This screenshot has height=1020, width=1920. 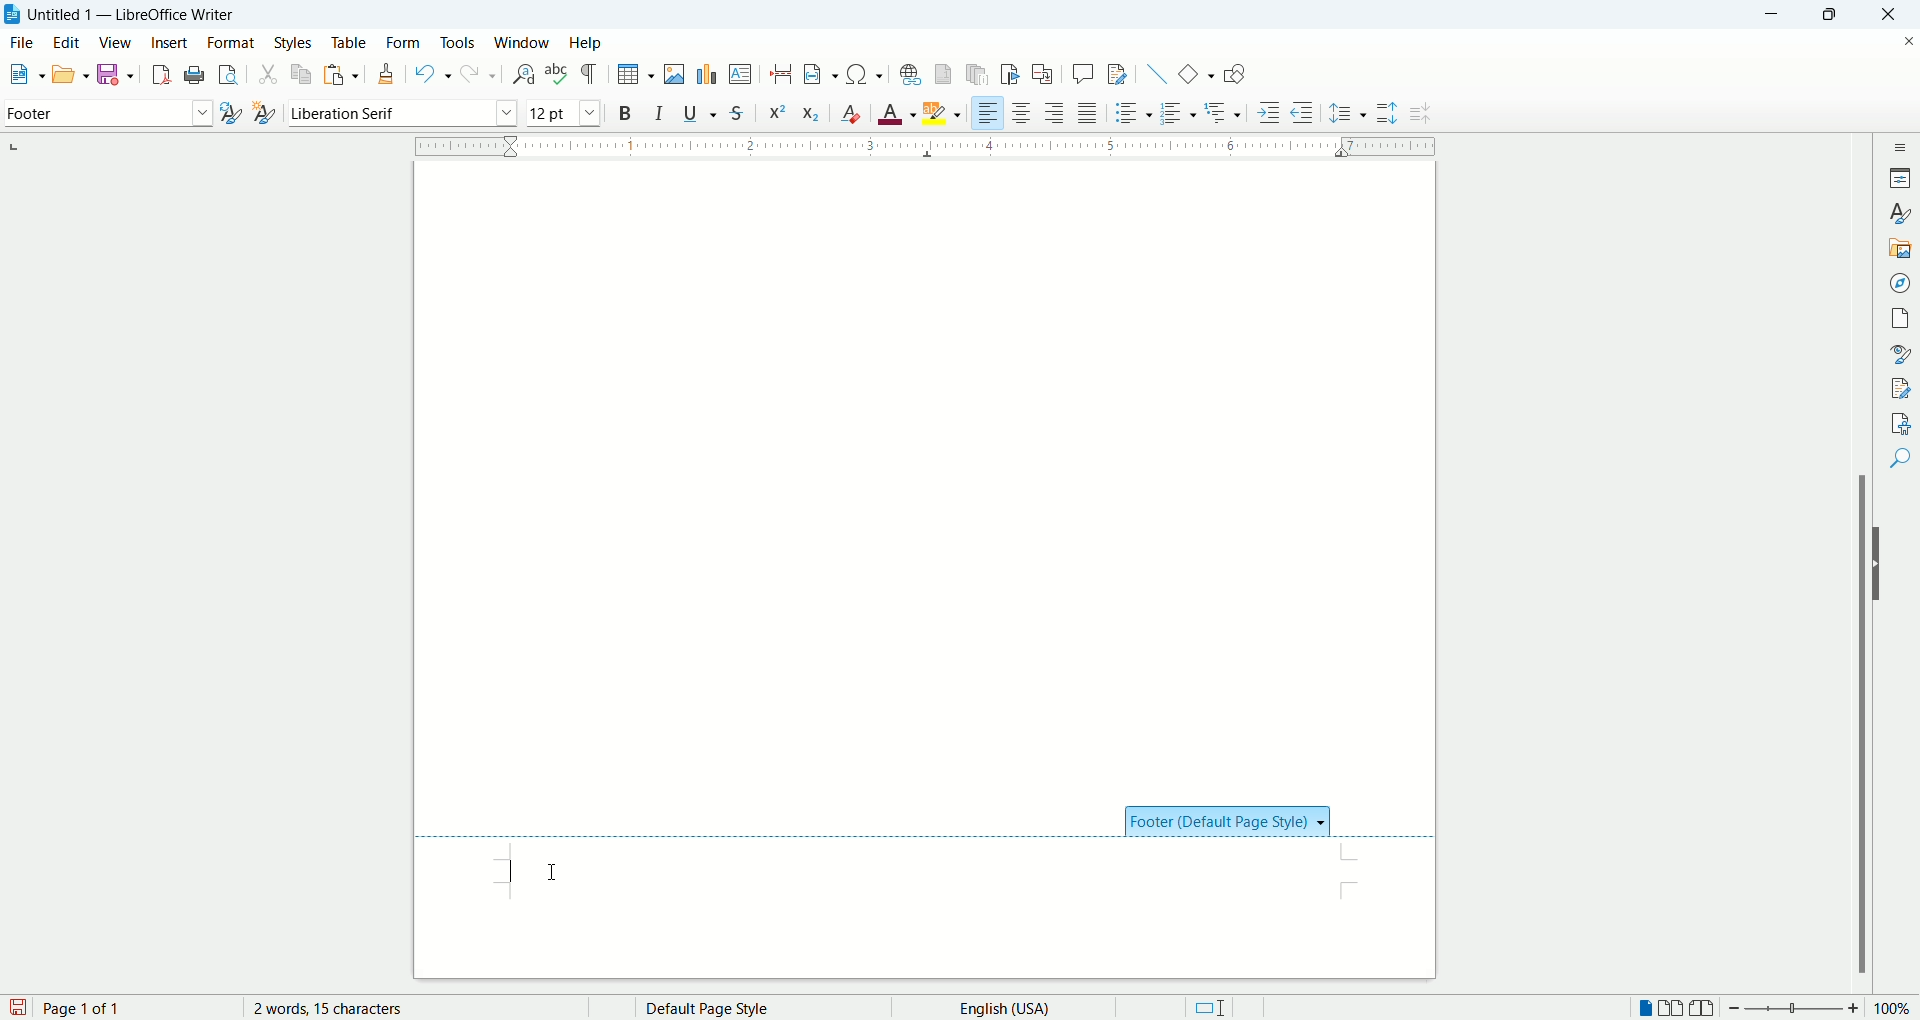 I want to click on ordered list, so click(x=1180, y=114).